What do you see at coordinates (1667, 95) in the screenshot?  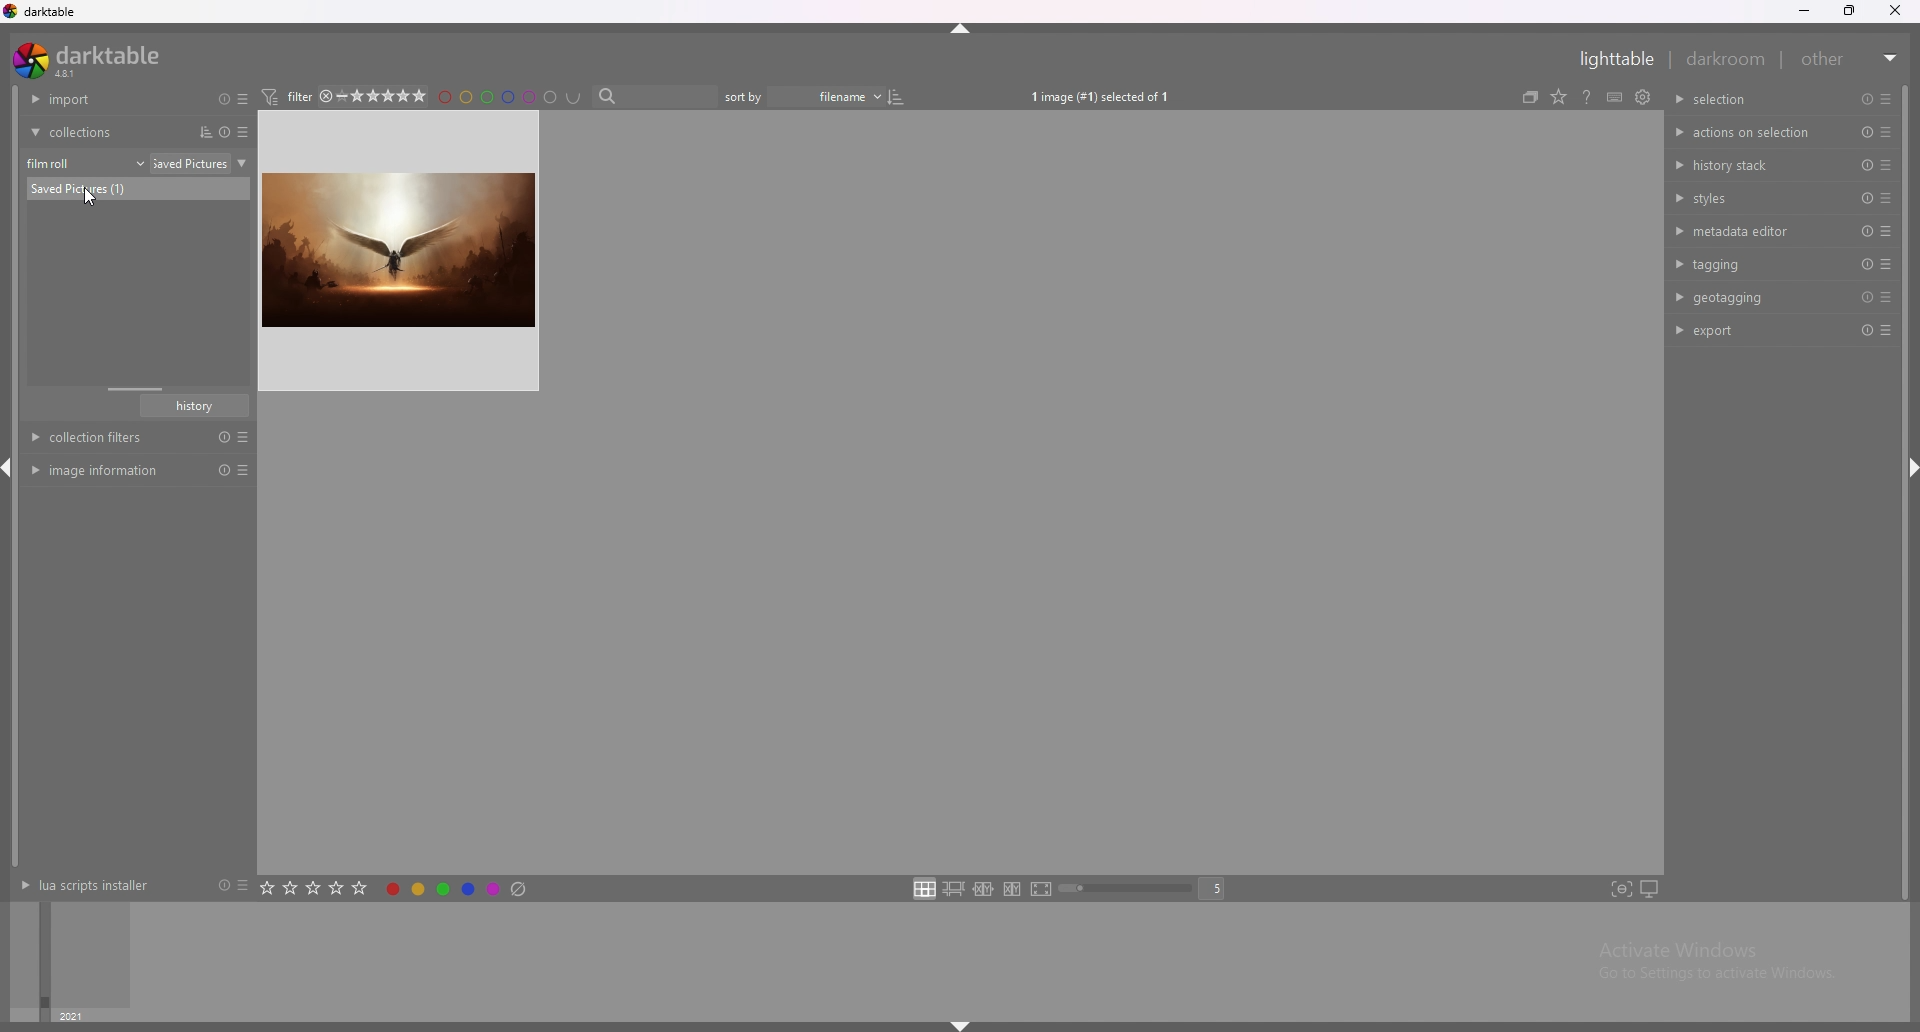 I see `show global preferences` at bounding box center [1667, 95].